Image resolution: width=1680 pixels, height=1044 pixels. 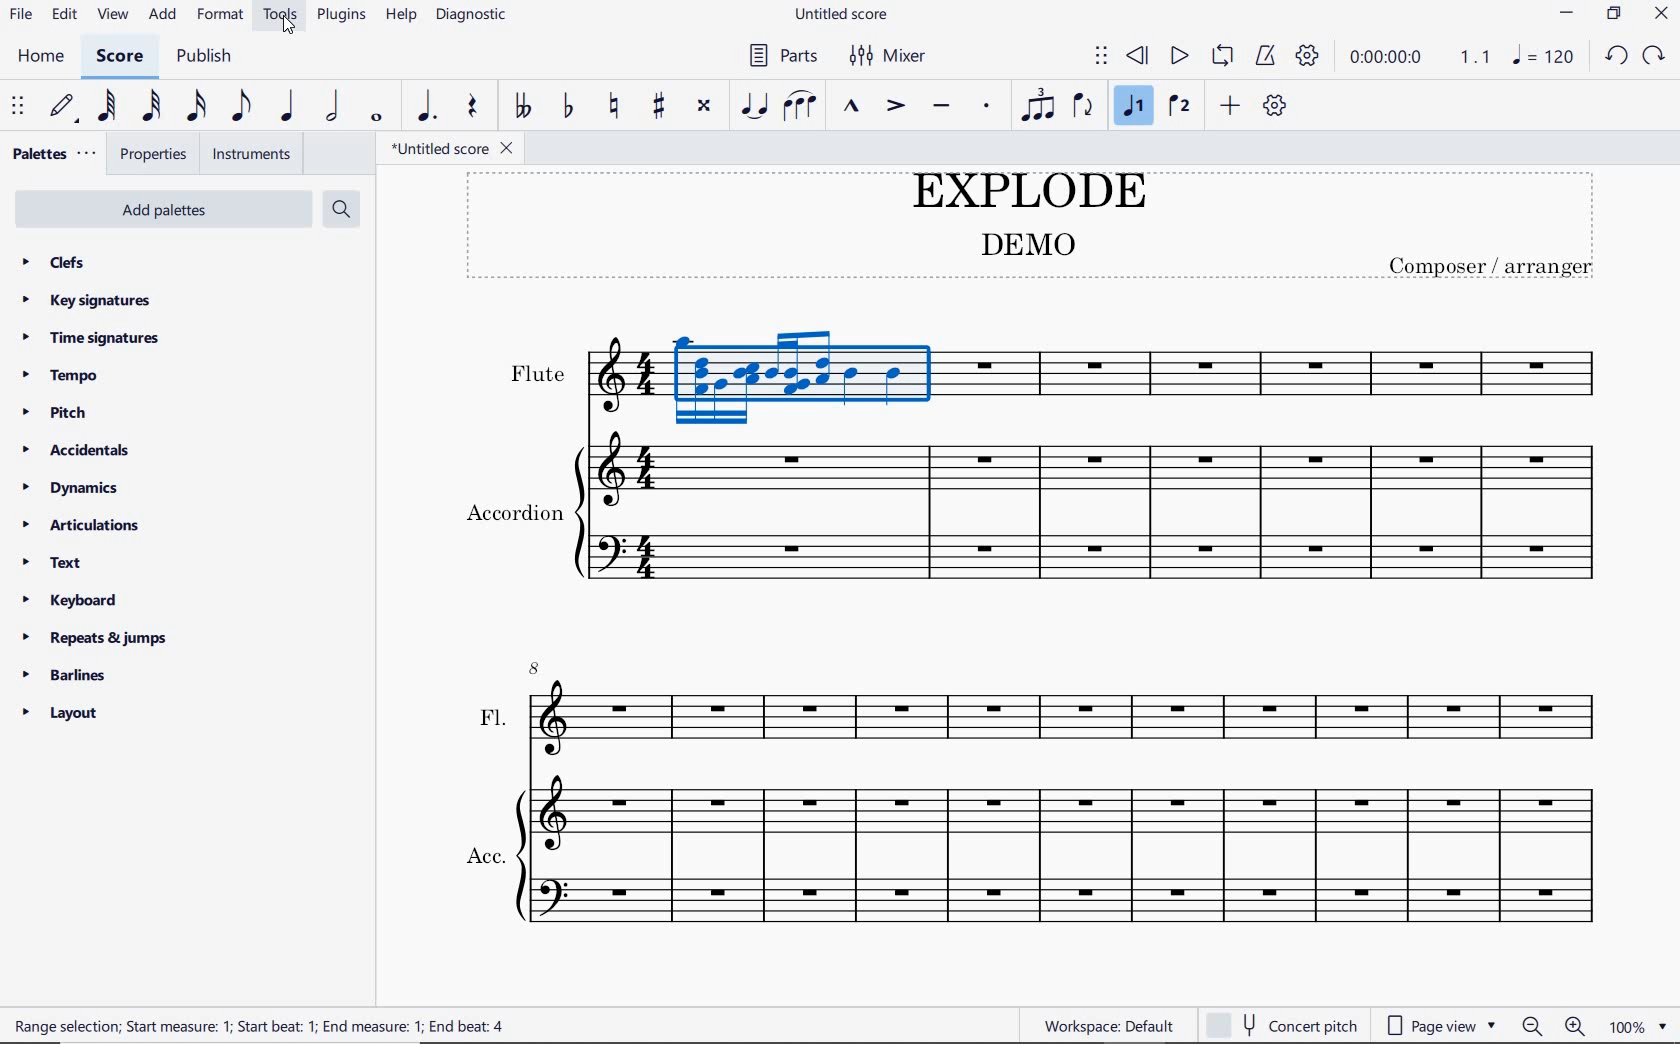 I want to click on NOTE, so click(x=1543, y=57).